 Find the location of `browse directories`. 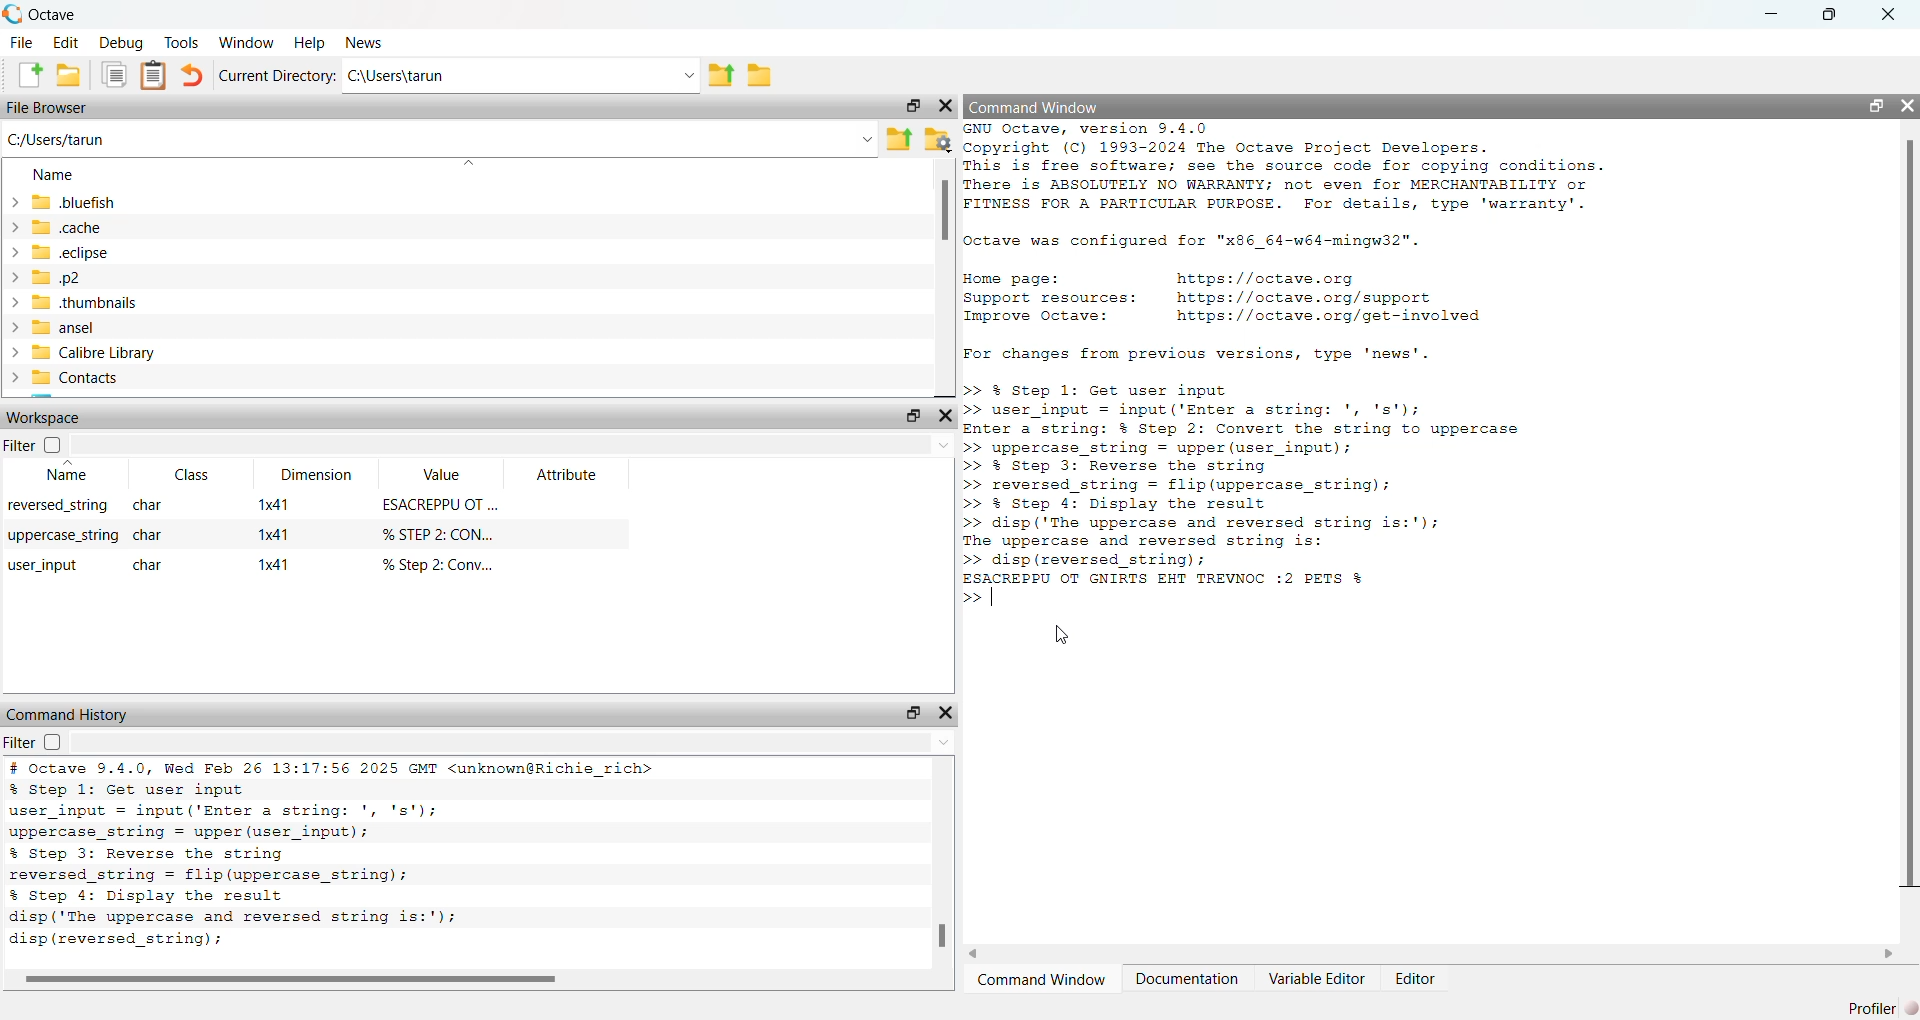

browse directories is located at coordinates (764, 76).